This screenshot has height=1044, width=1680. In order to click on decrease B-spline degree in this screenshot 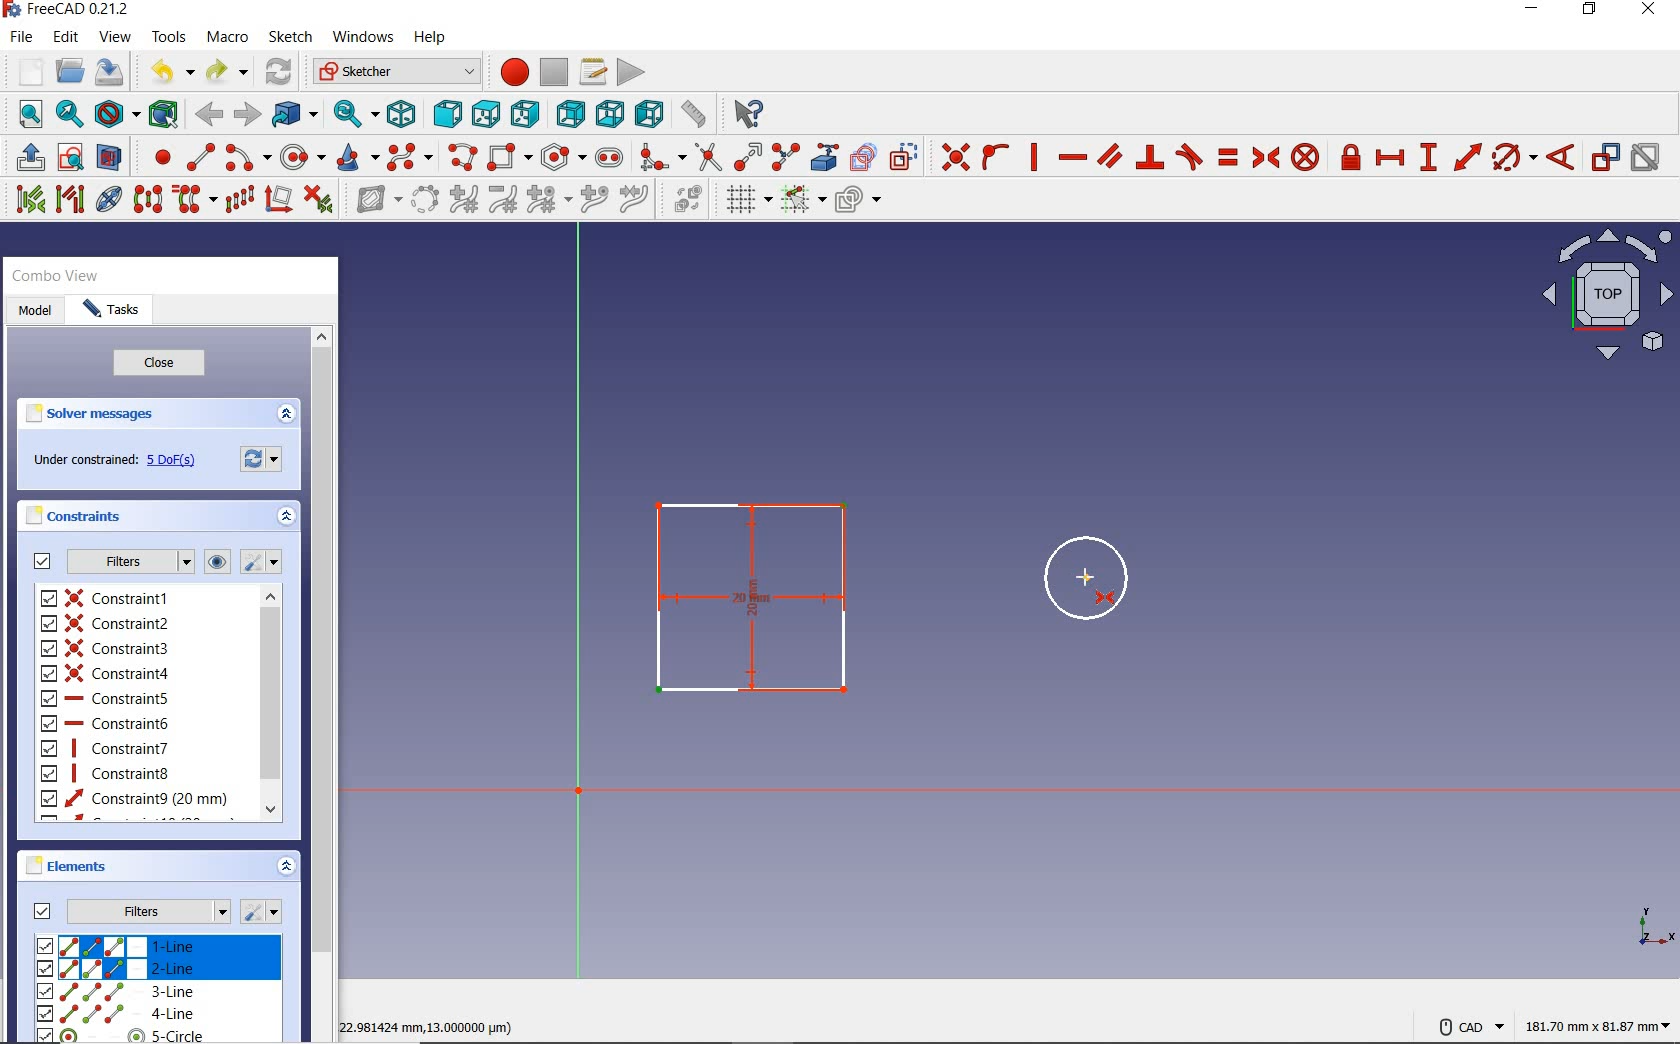, I will do `click(501, 198)`.